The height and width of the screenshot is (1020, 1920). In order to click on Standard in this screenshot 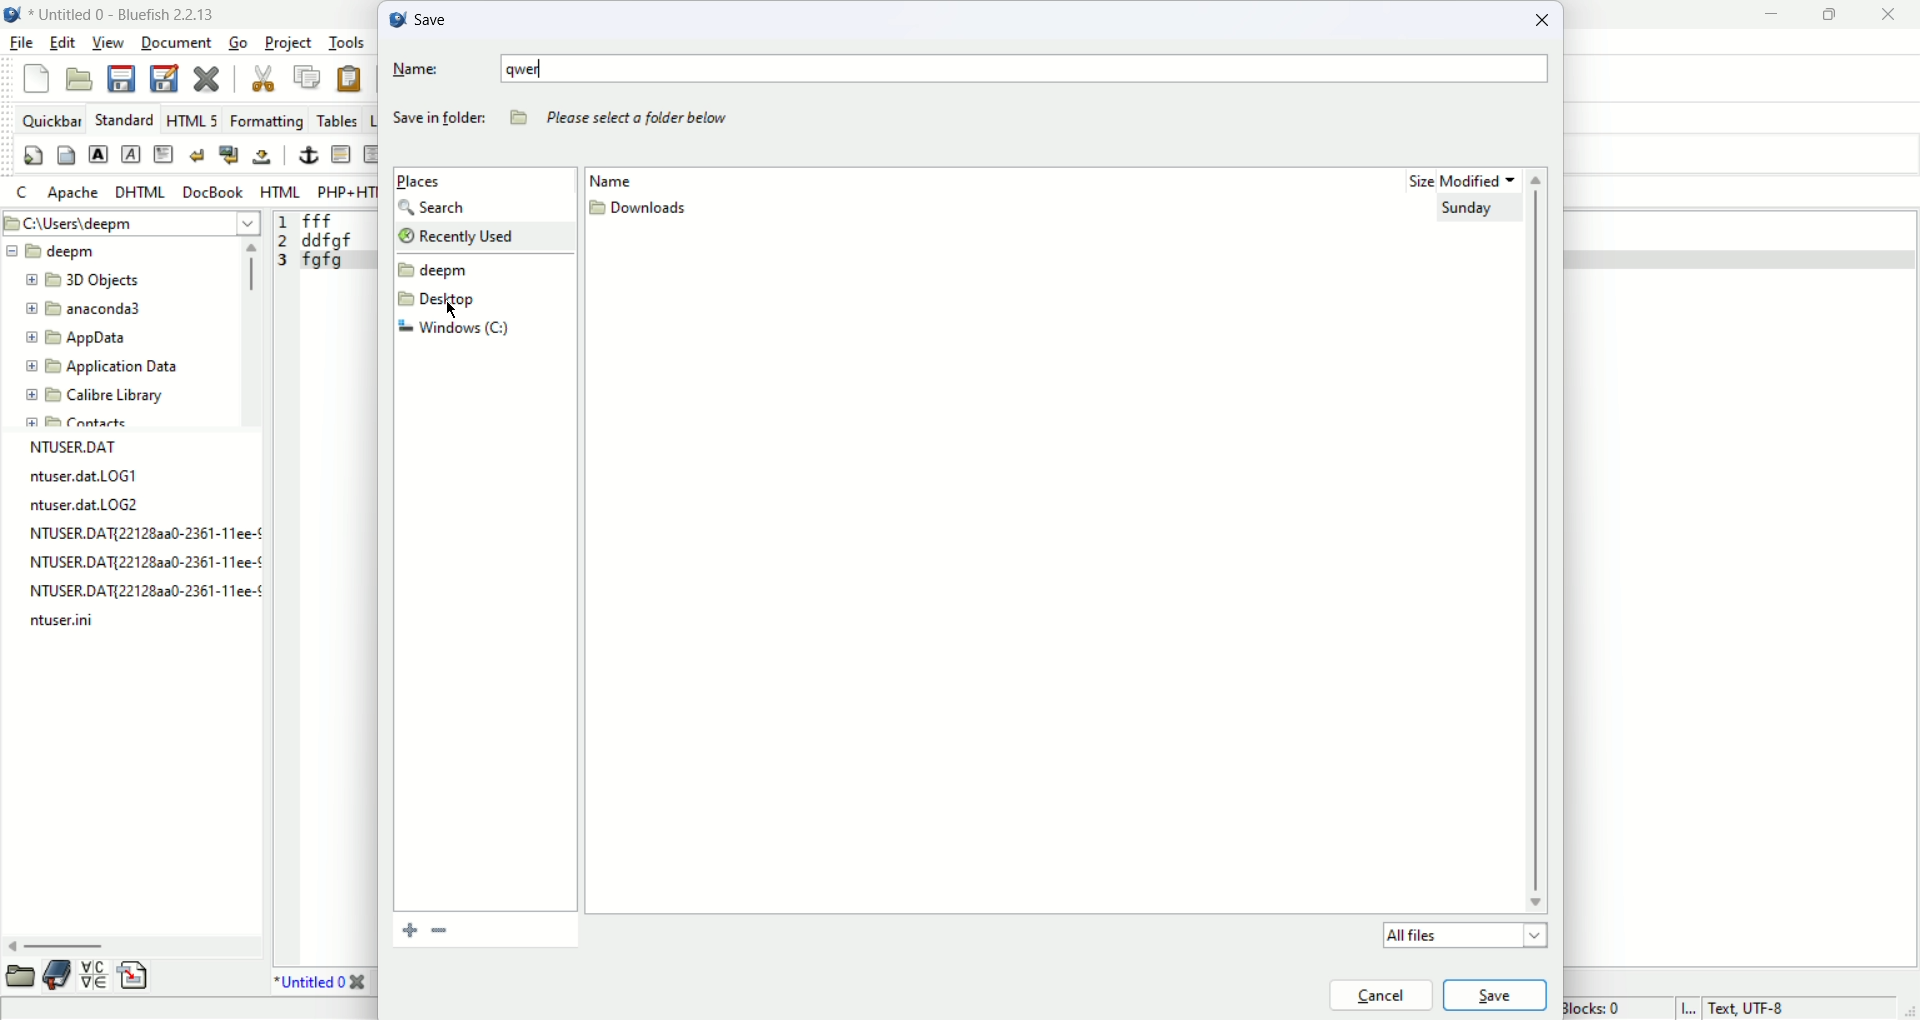, I will do `click(129, 119)`.